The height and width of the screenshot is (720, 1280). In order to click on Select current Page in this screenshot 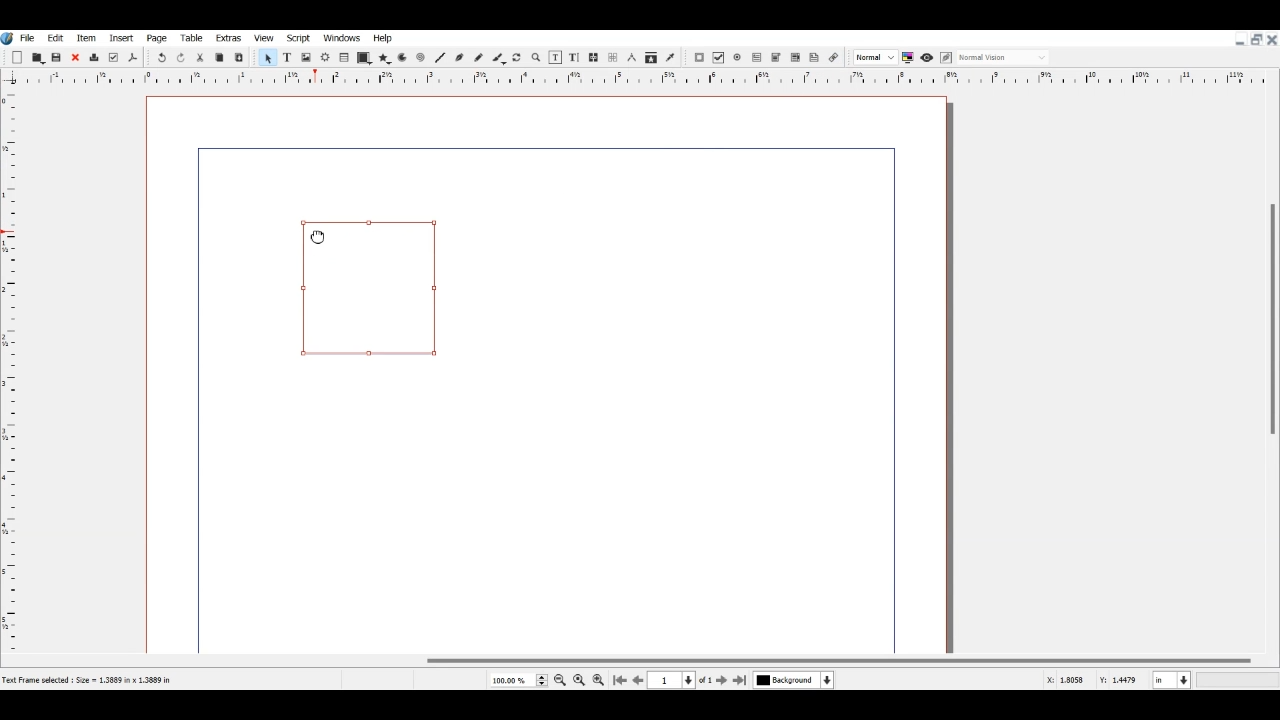, I will do `click(684, 680)`.